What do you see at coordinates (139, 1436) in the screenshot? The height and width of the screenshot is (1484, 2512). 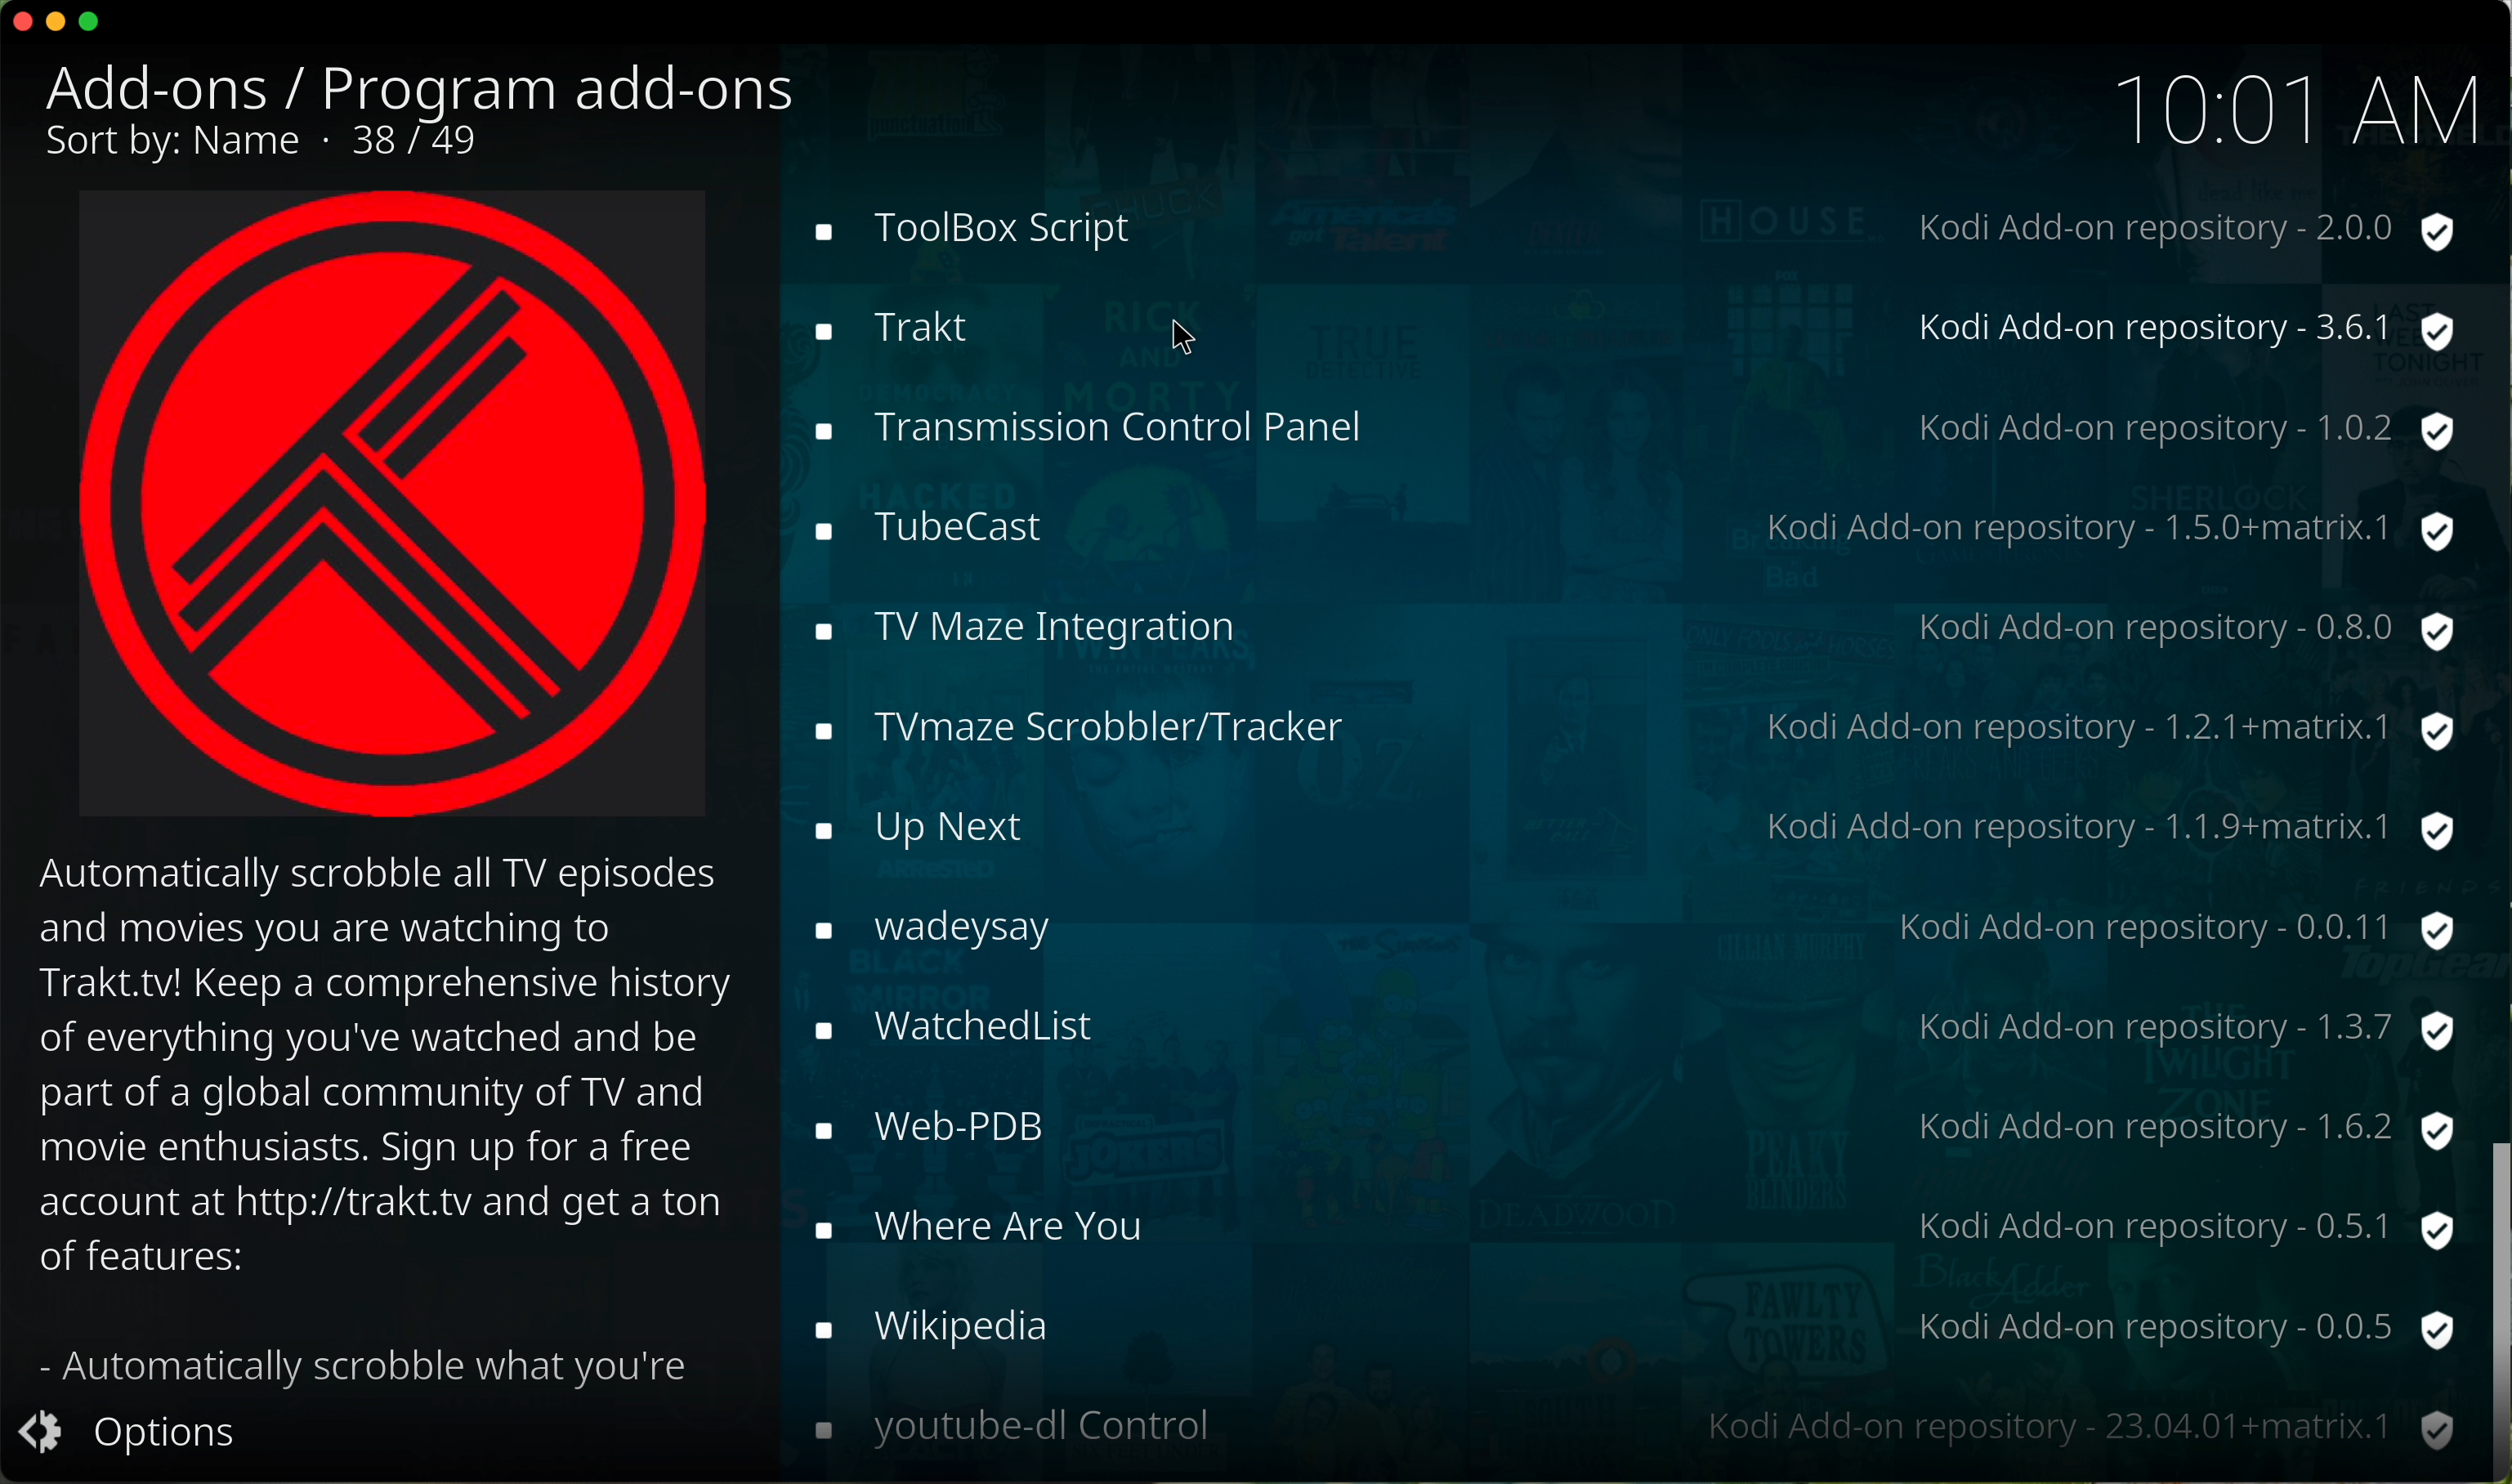 I see `options` at bounding box center [139, 1436].